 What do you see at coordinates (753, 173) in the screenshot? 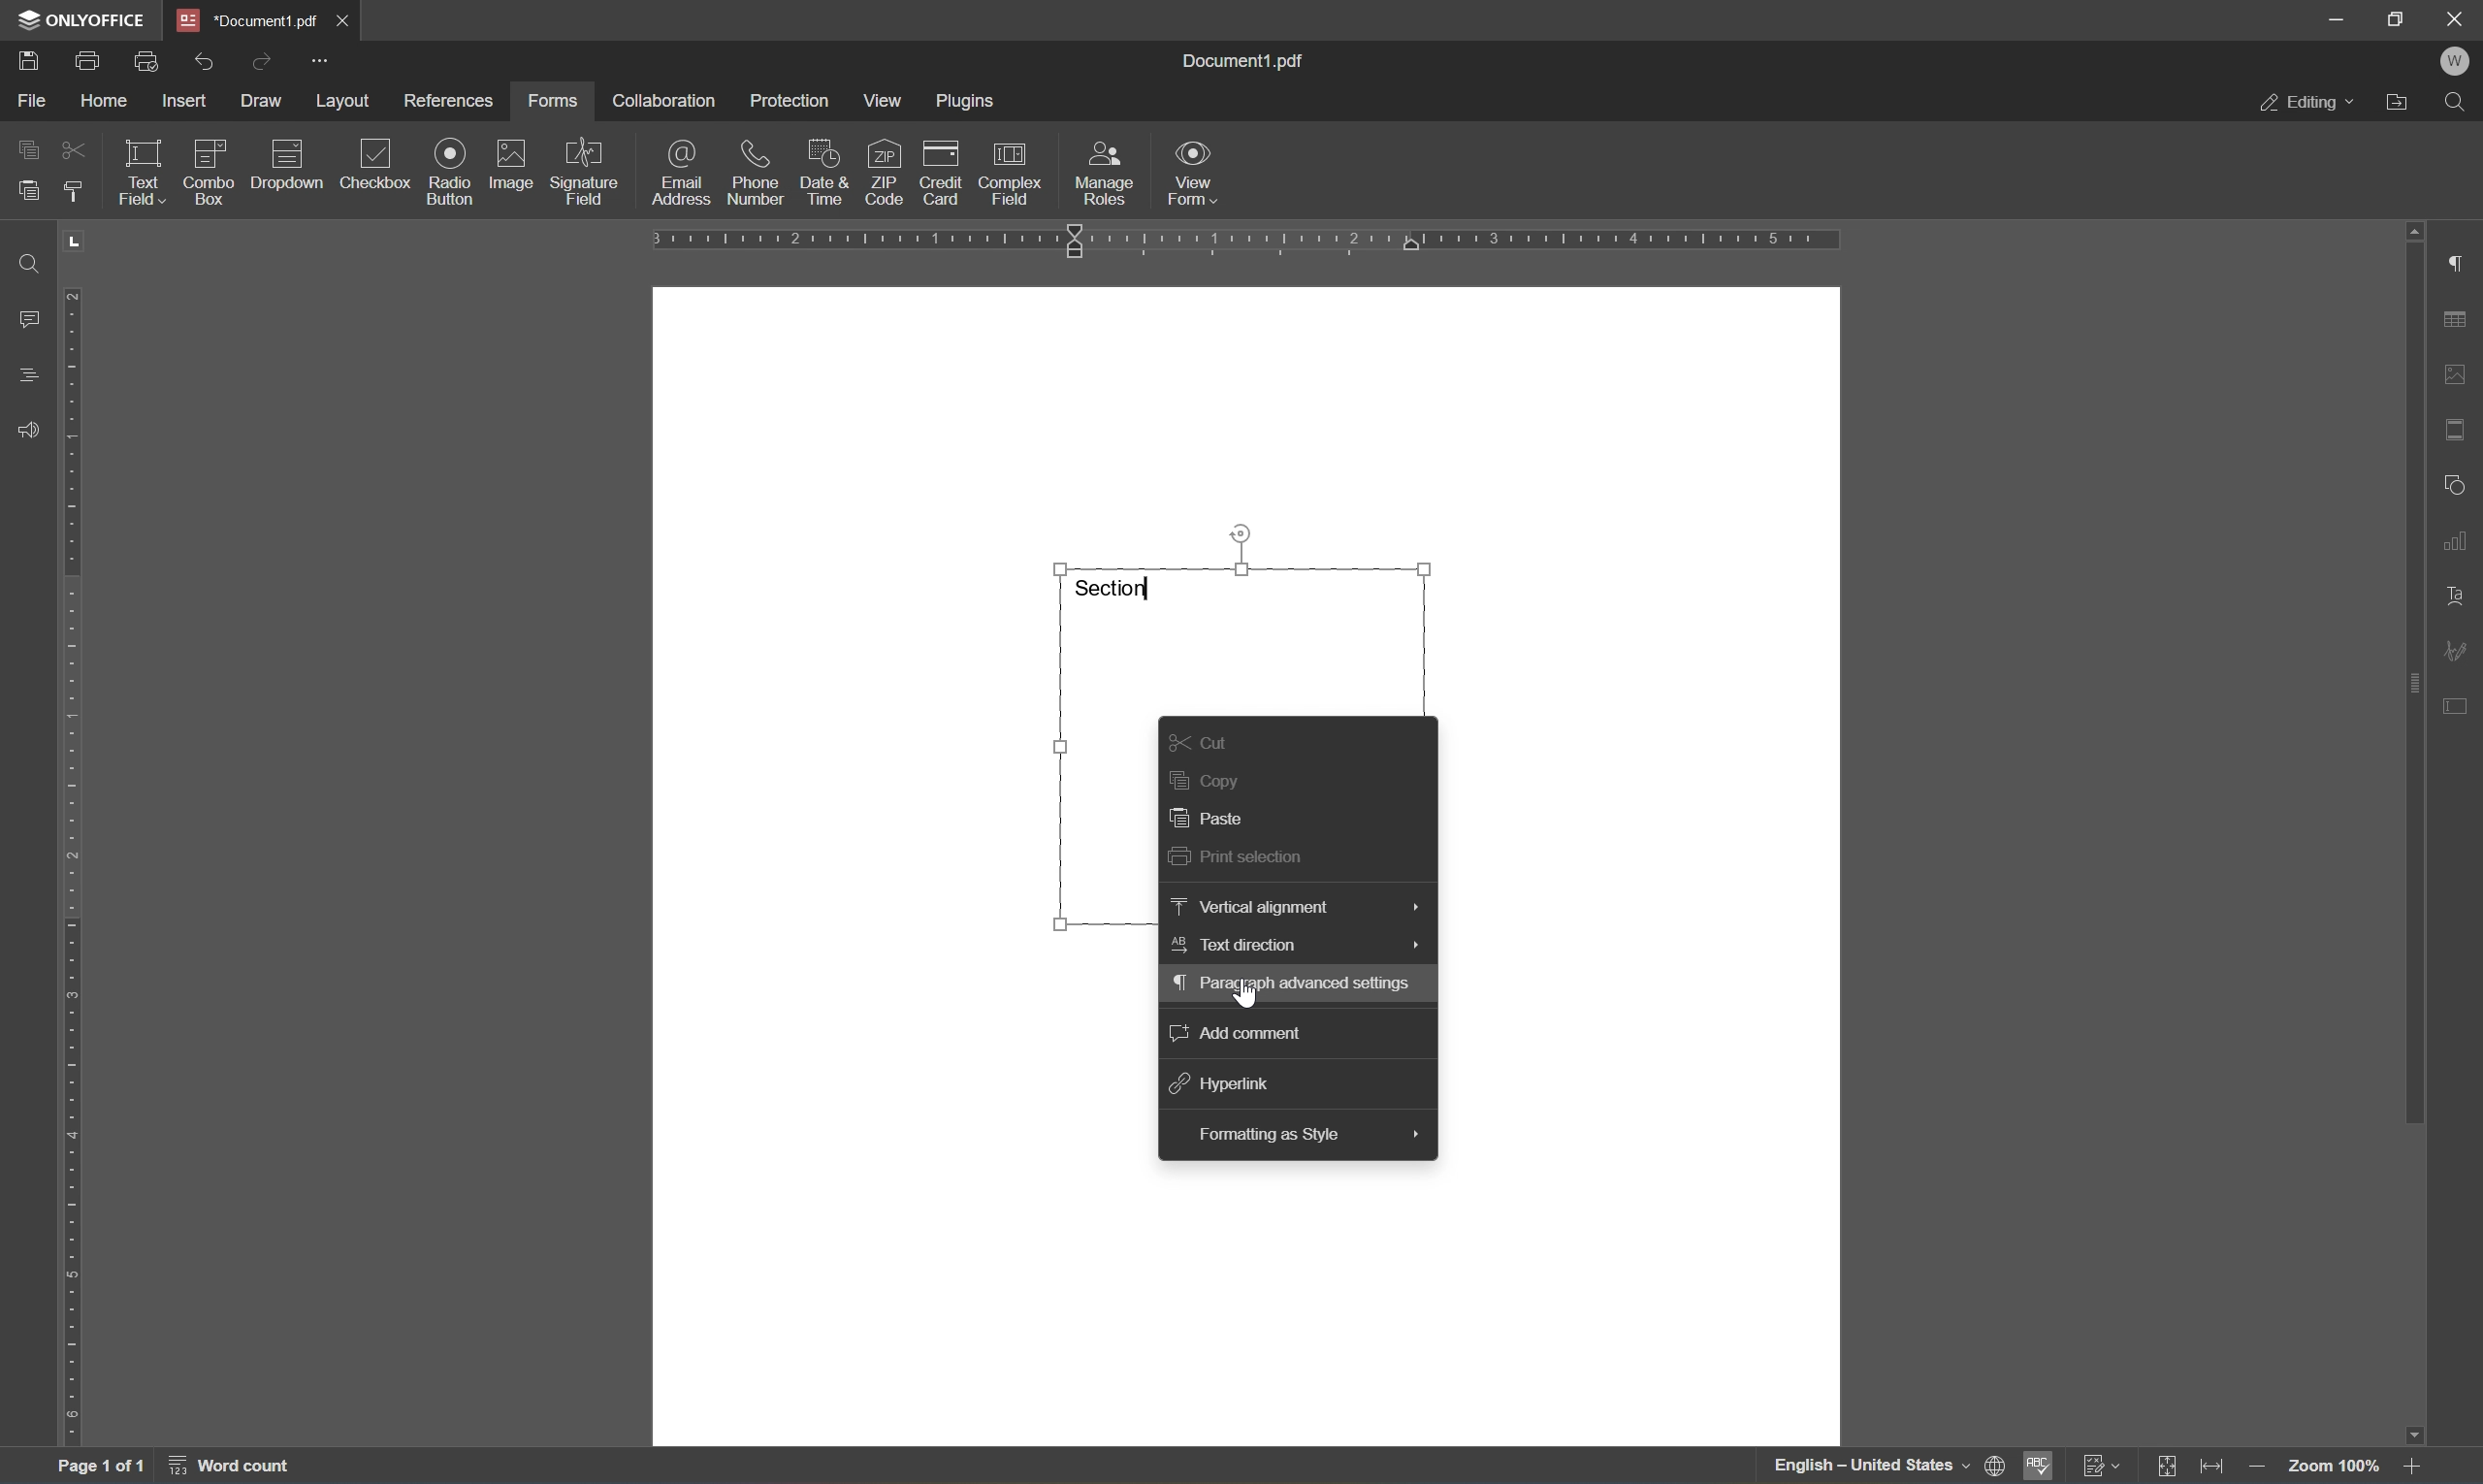
I see `phone number` at bounding box center [753, 173].